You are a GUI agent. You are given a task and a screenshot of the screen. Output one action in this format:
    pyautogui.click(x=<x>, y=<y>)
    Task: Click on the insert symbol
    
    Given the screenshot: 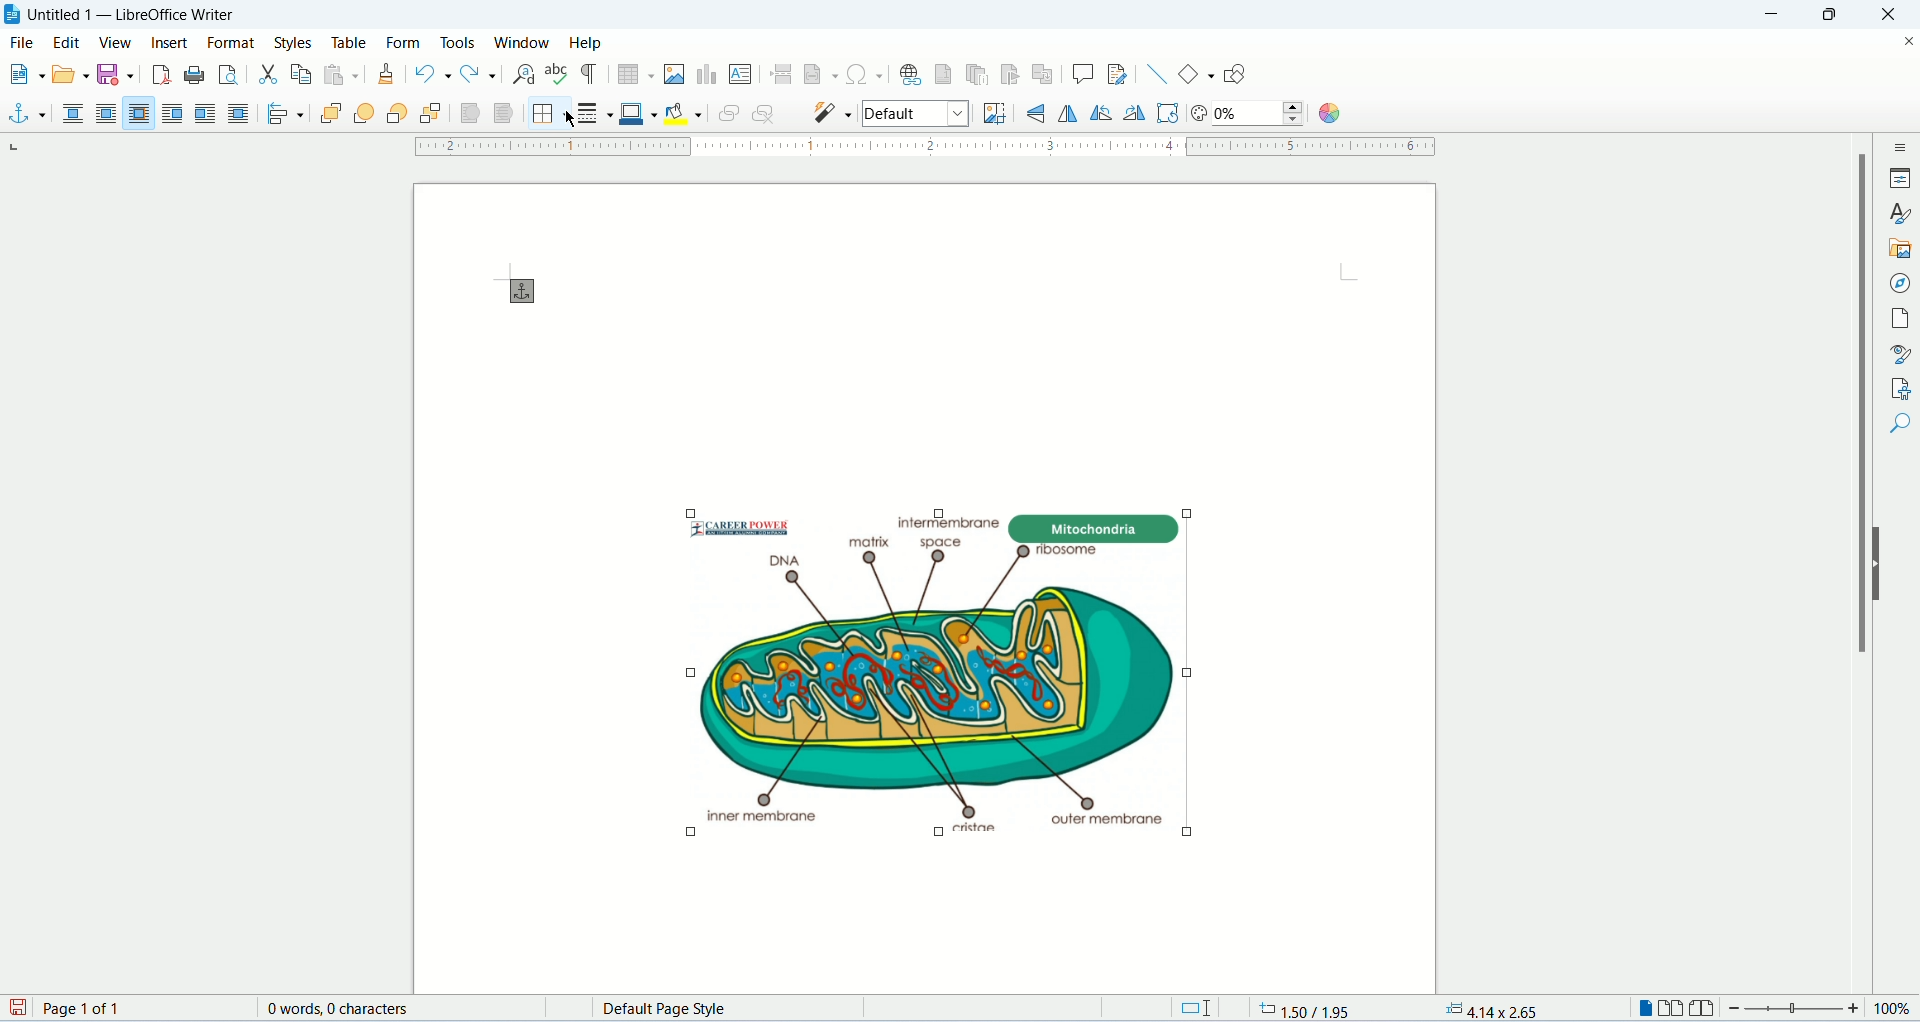 What is the action you would take?
    pyautogui.click(x=864, y=73)
    